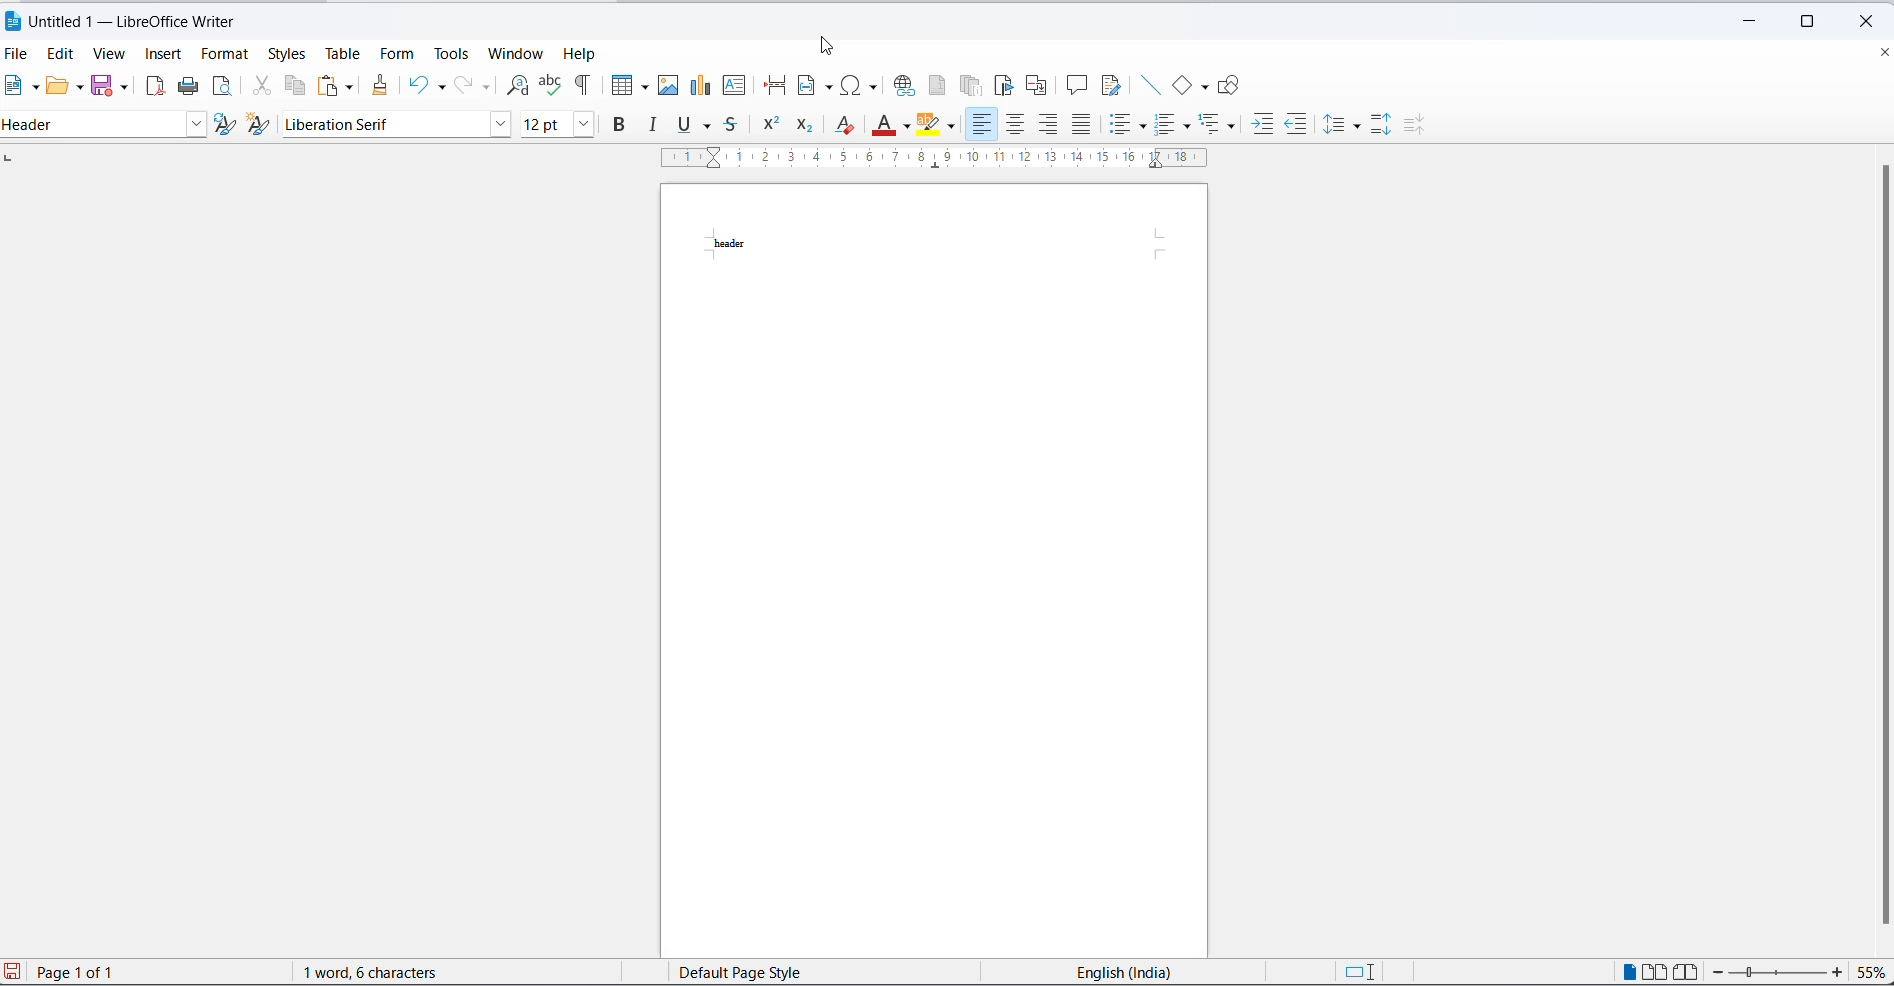  Describe the element at coordinates (74, 86) in the screenshot. I see `open options` at that location.